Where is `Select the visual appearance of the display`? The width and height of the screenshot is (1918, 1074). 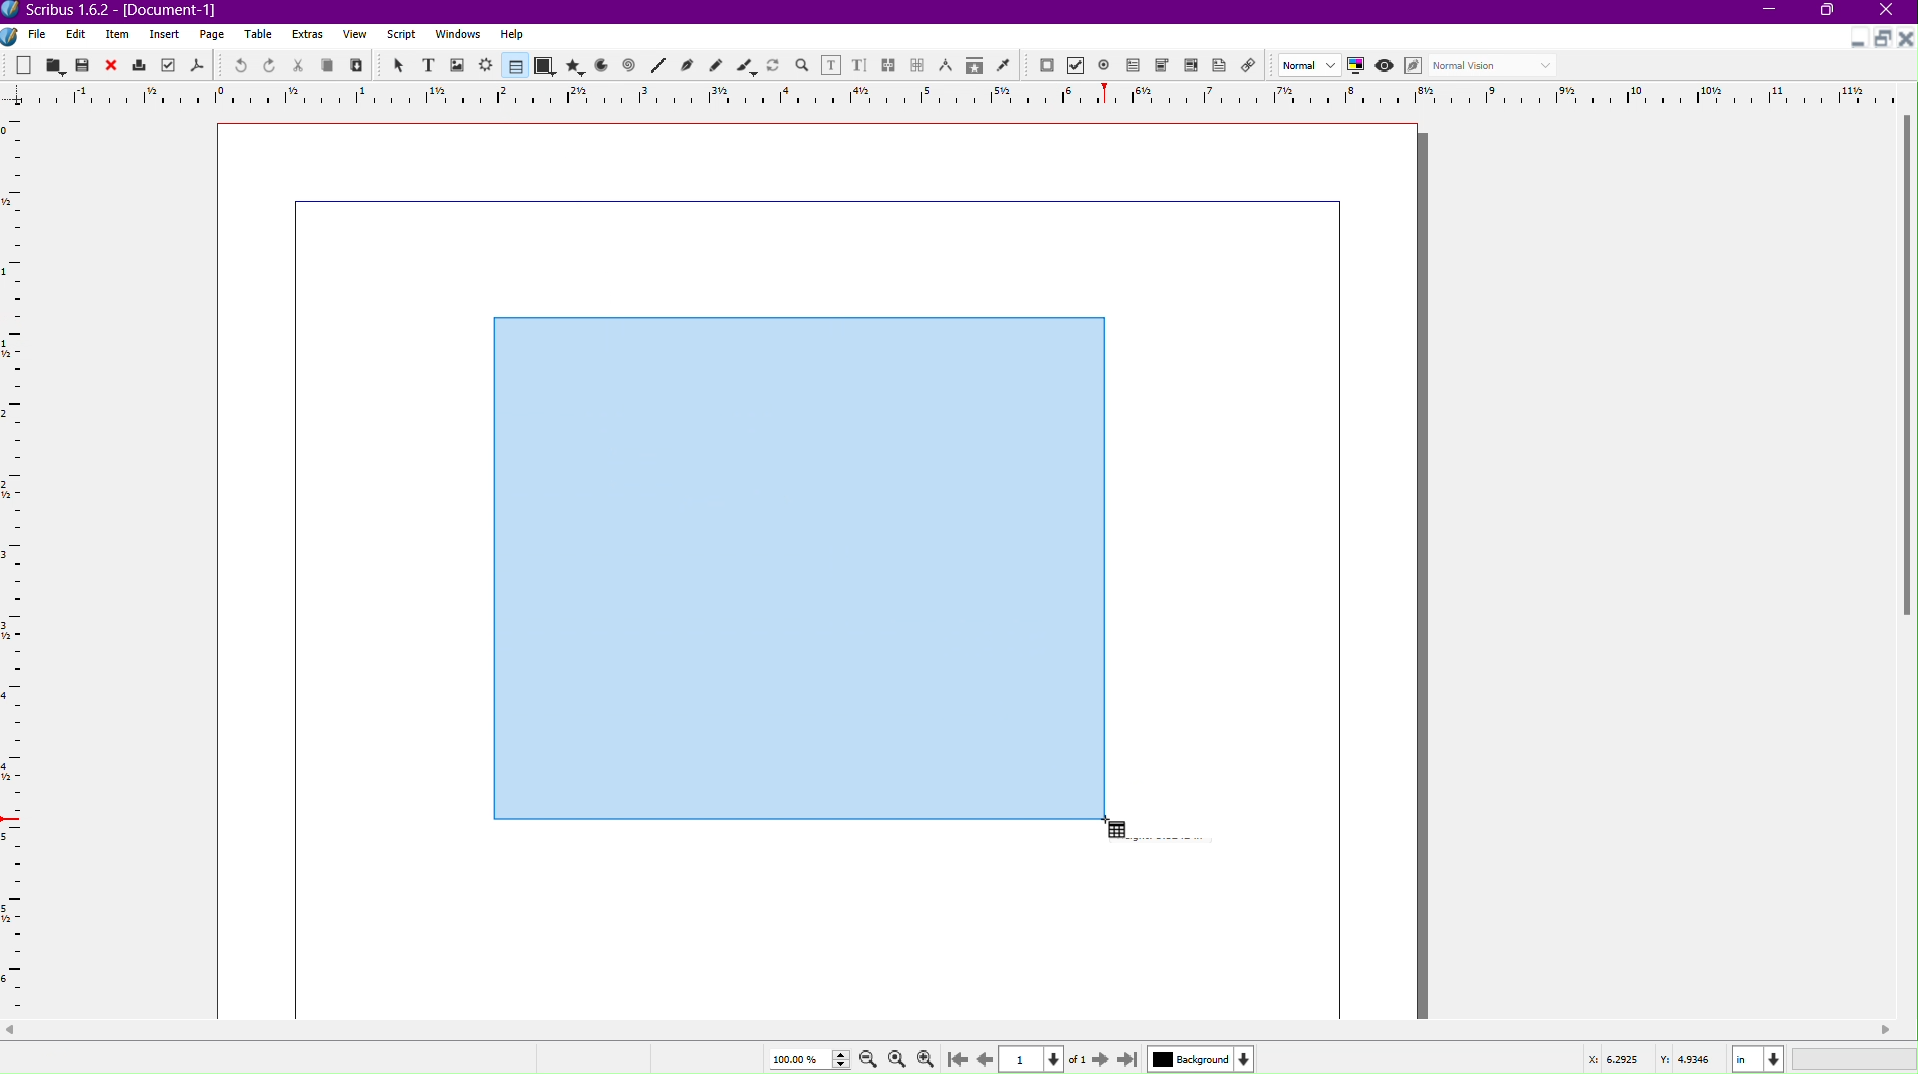 Select the visual appearance of the display is located at coordinates (1497, 66).